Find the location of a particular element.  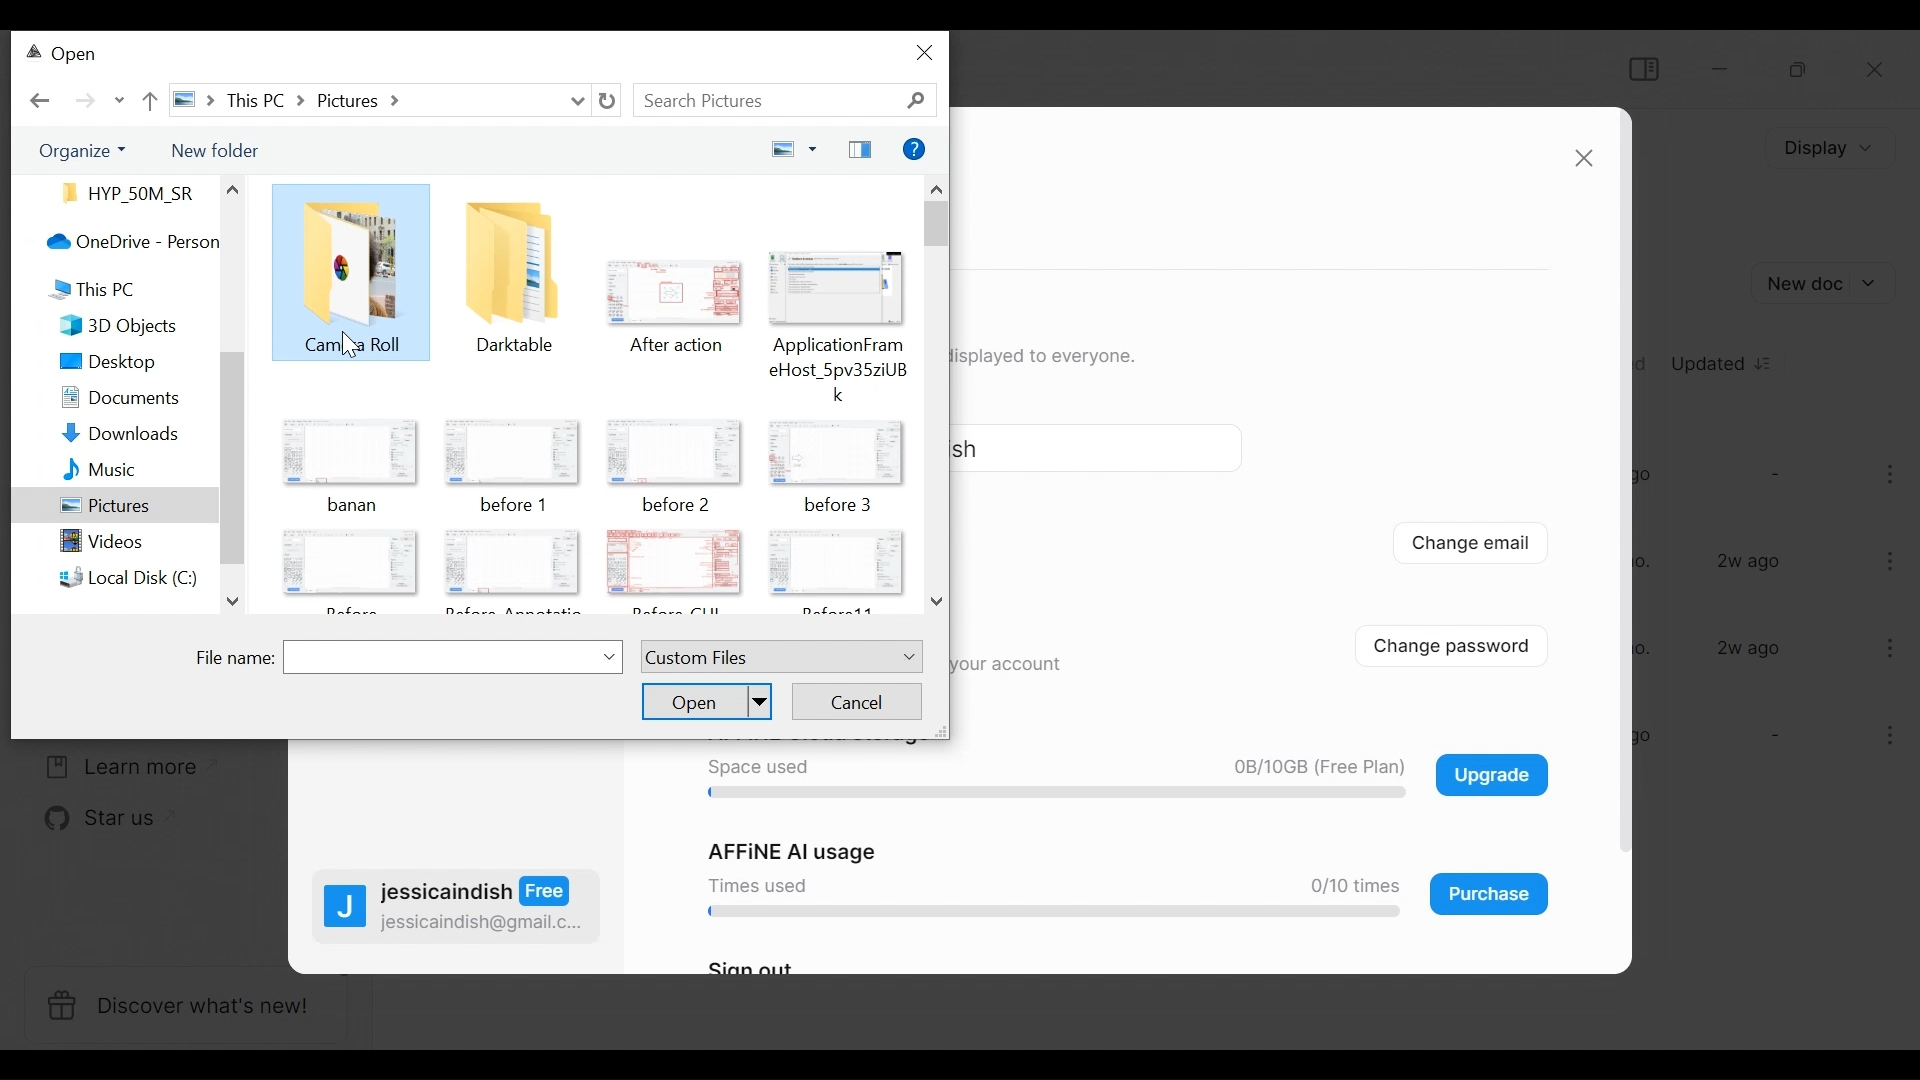

 is located at coordinates (352, 258).